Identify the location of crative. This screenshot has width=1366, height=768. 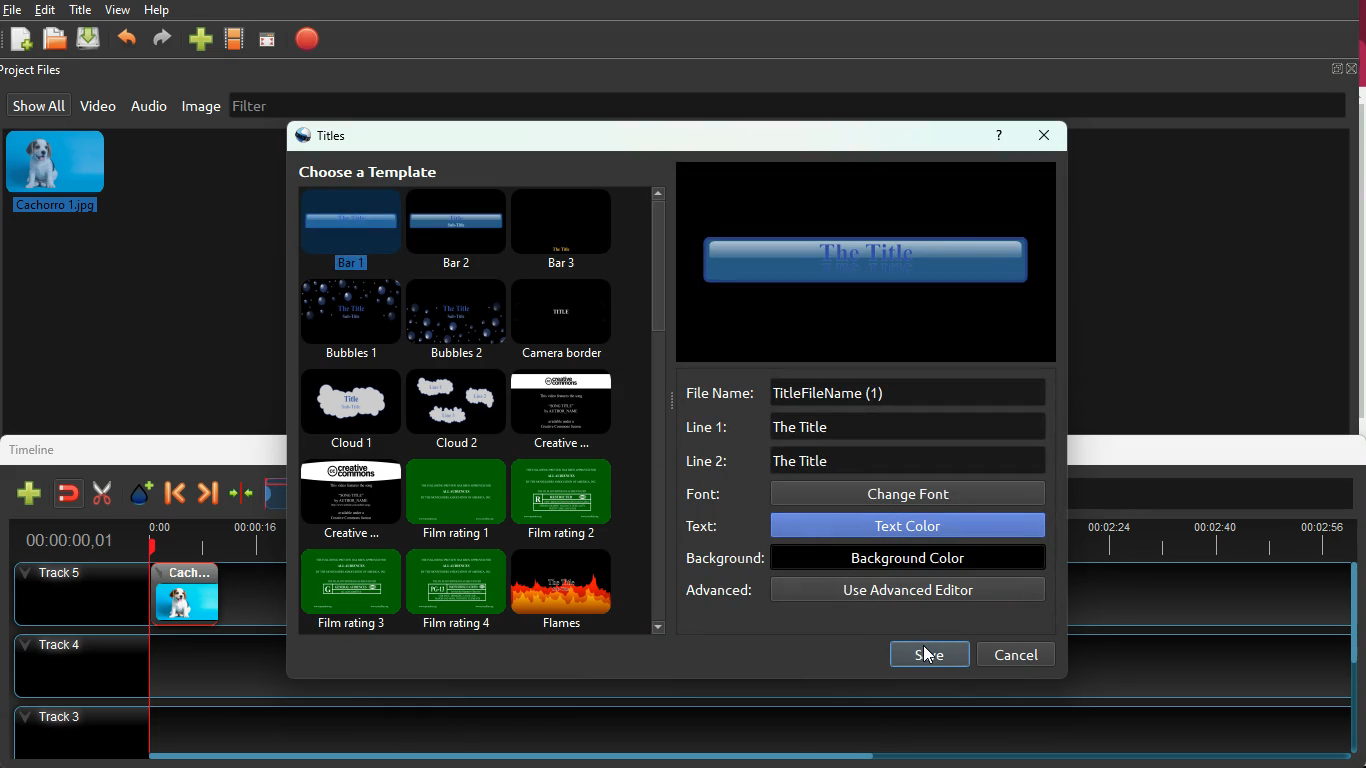
(353, 499).